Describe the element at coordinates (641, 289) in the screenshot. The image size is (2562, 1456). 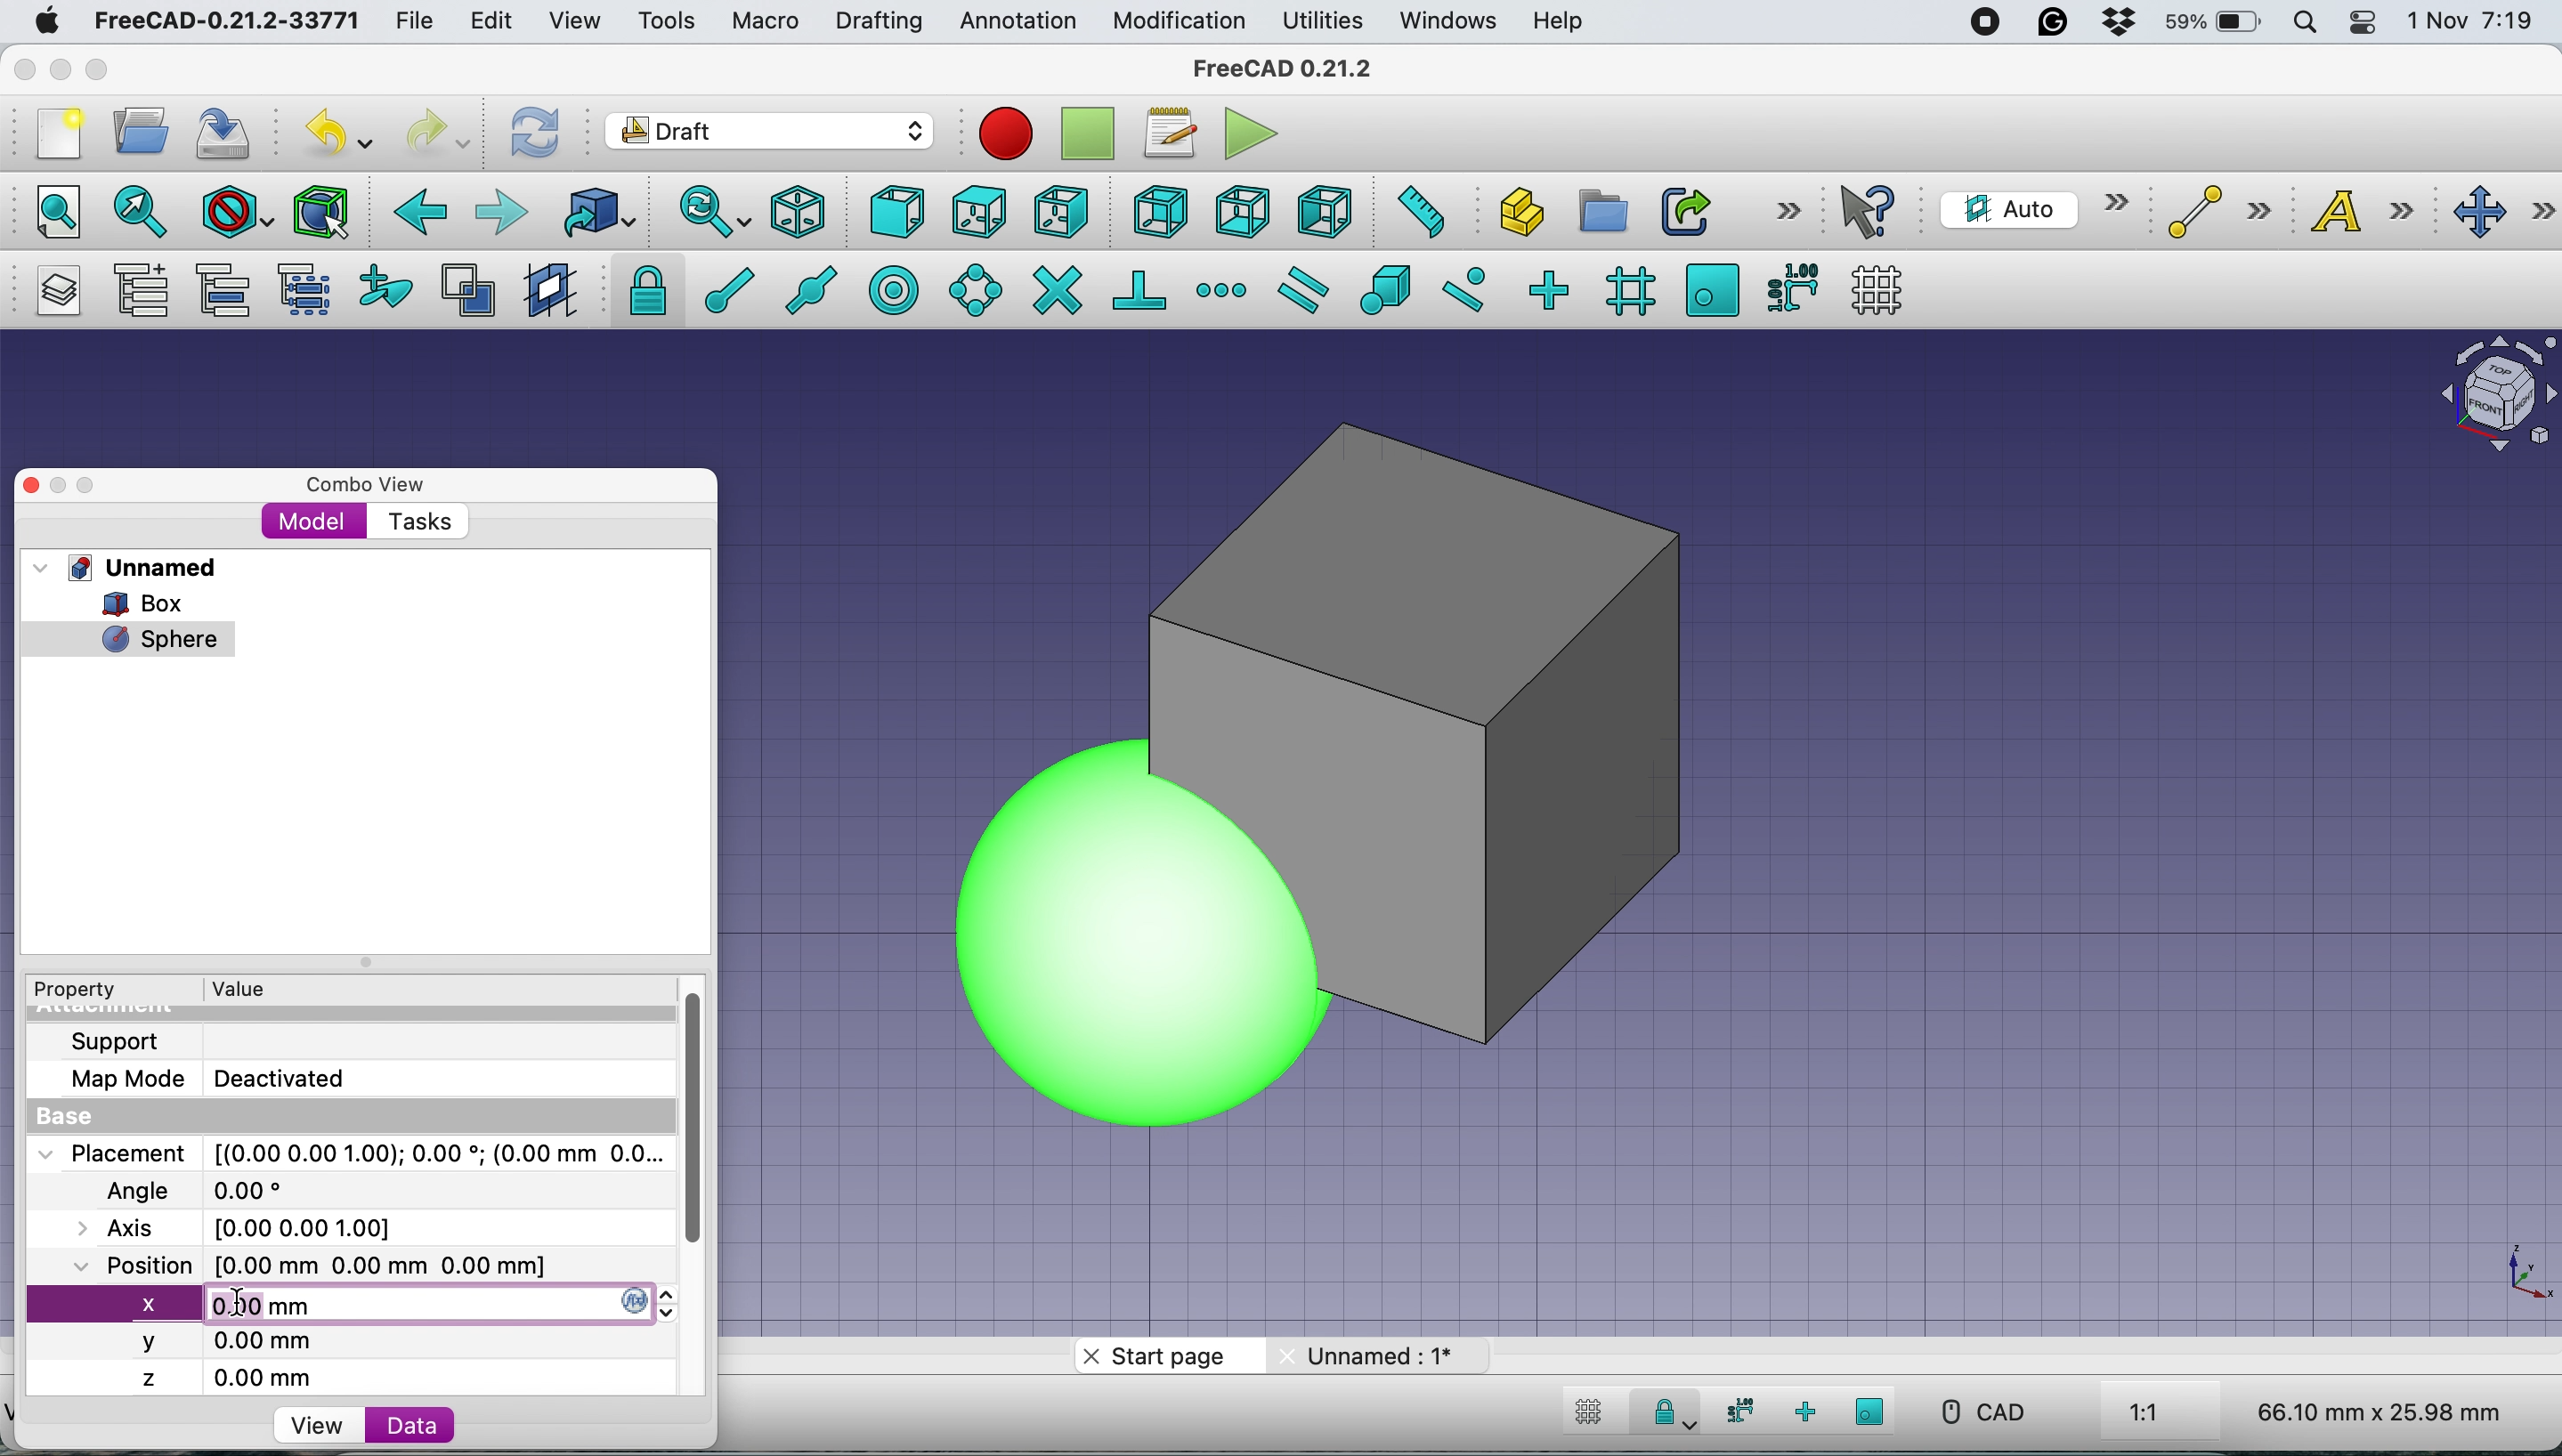
I see `snap lock` at that location.